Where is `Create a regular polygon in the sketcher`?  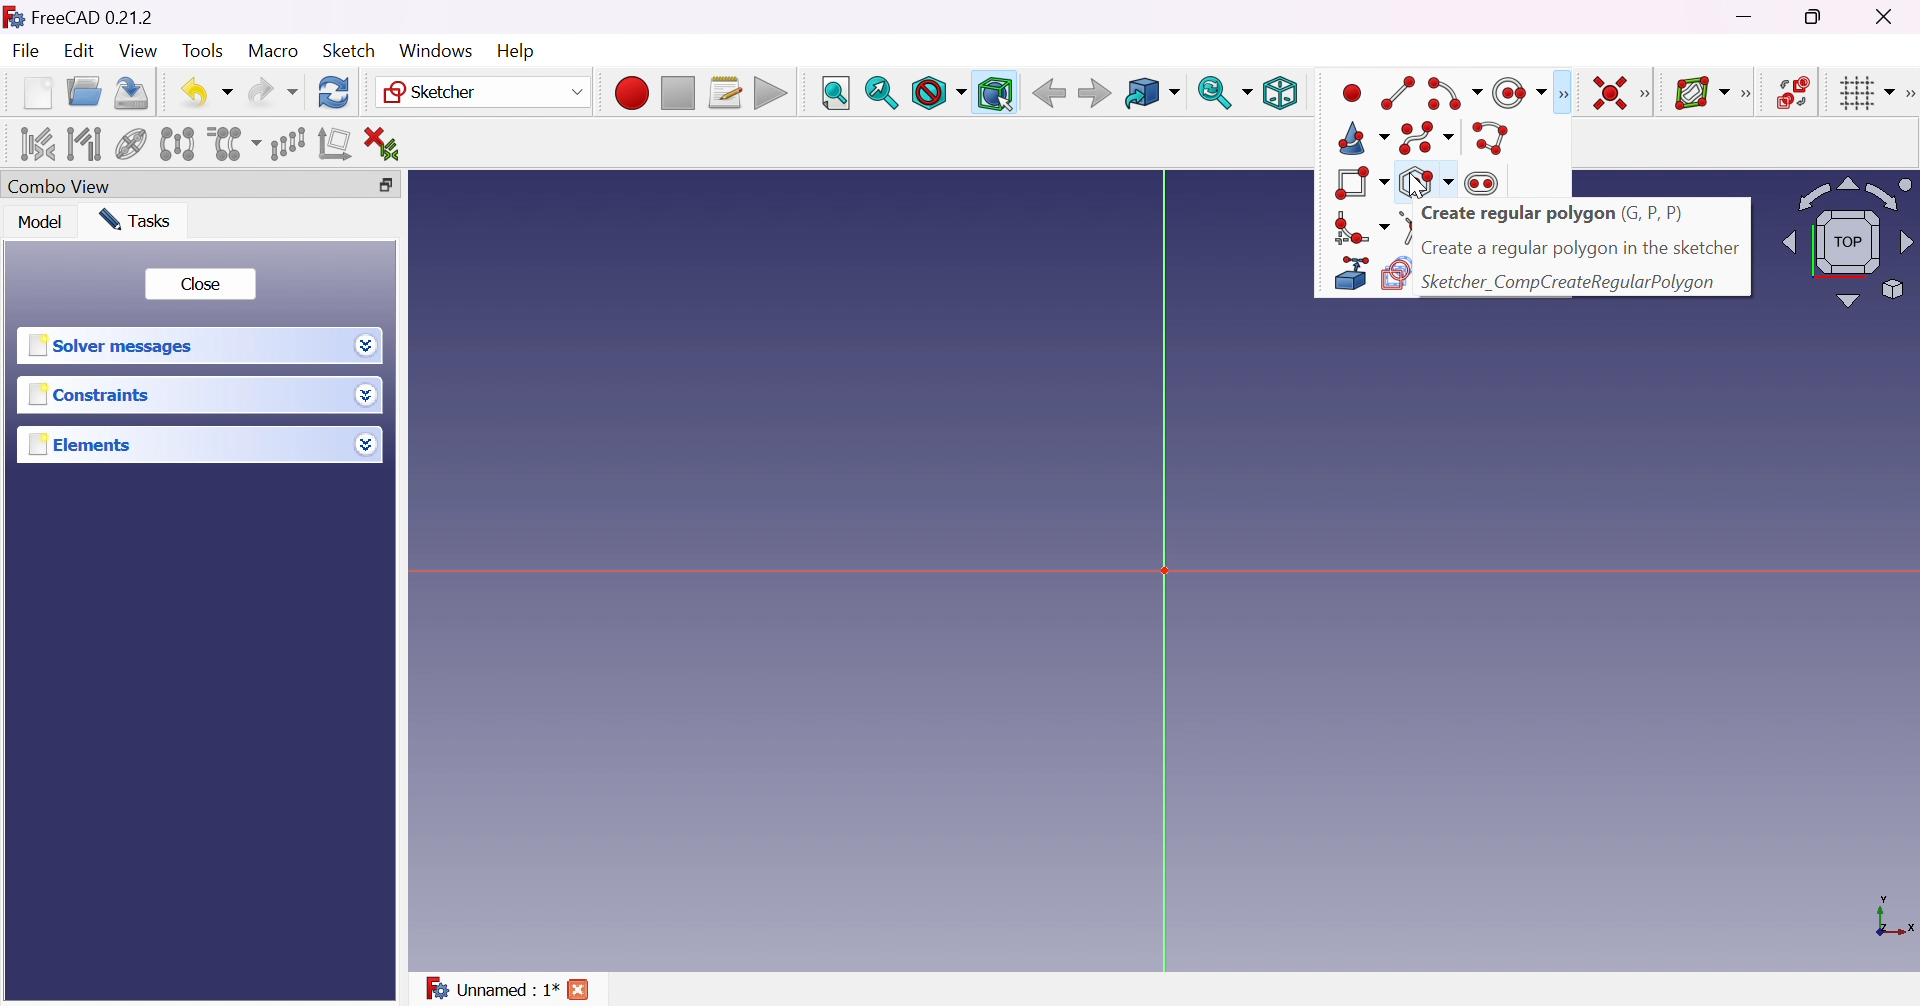 Create a regular polygon in the sketcher is located at coordinates (1582, 248).